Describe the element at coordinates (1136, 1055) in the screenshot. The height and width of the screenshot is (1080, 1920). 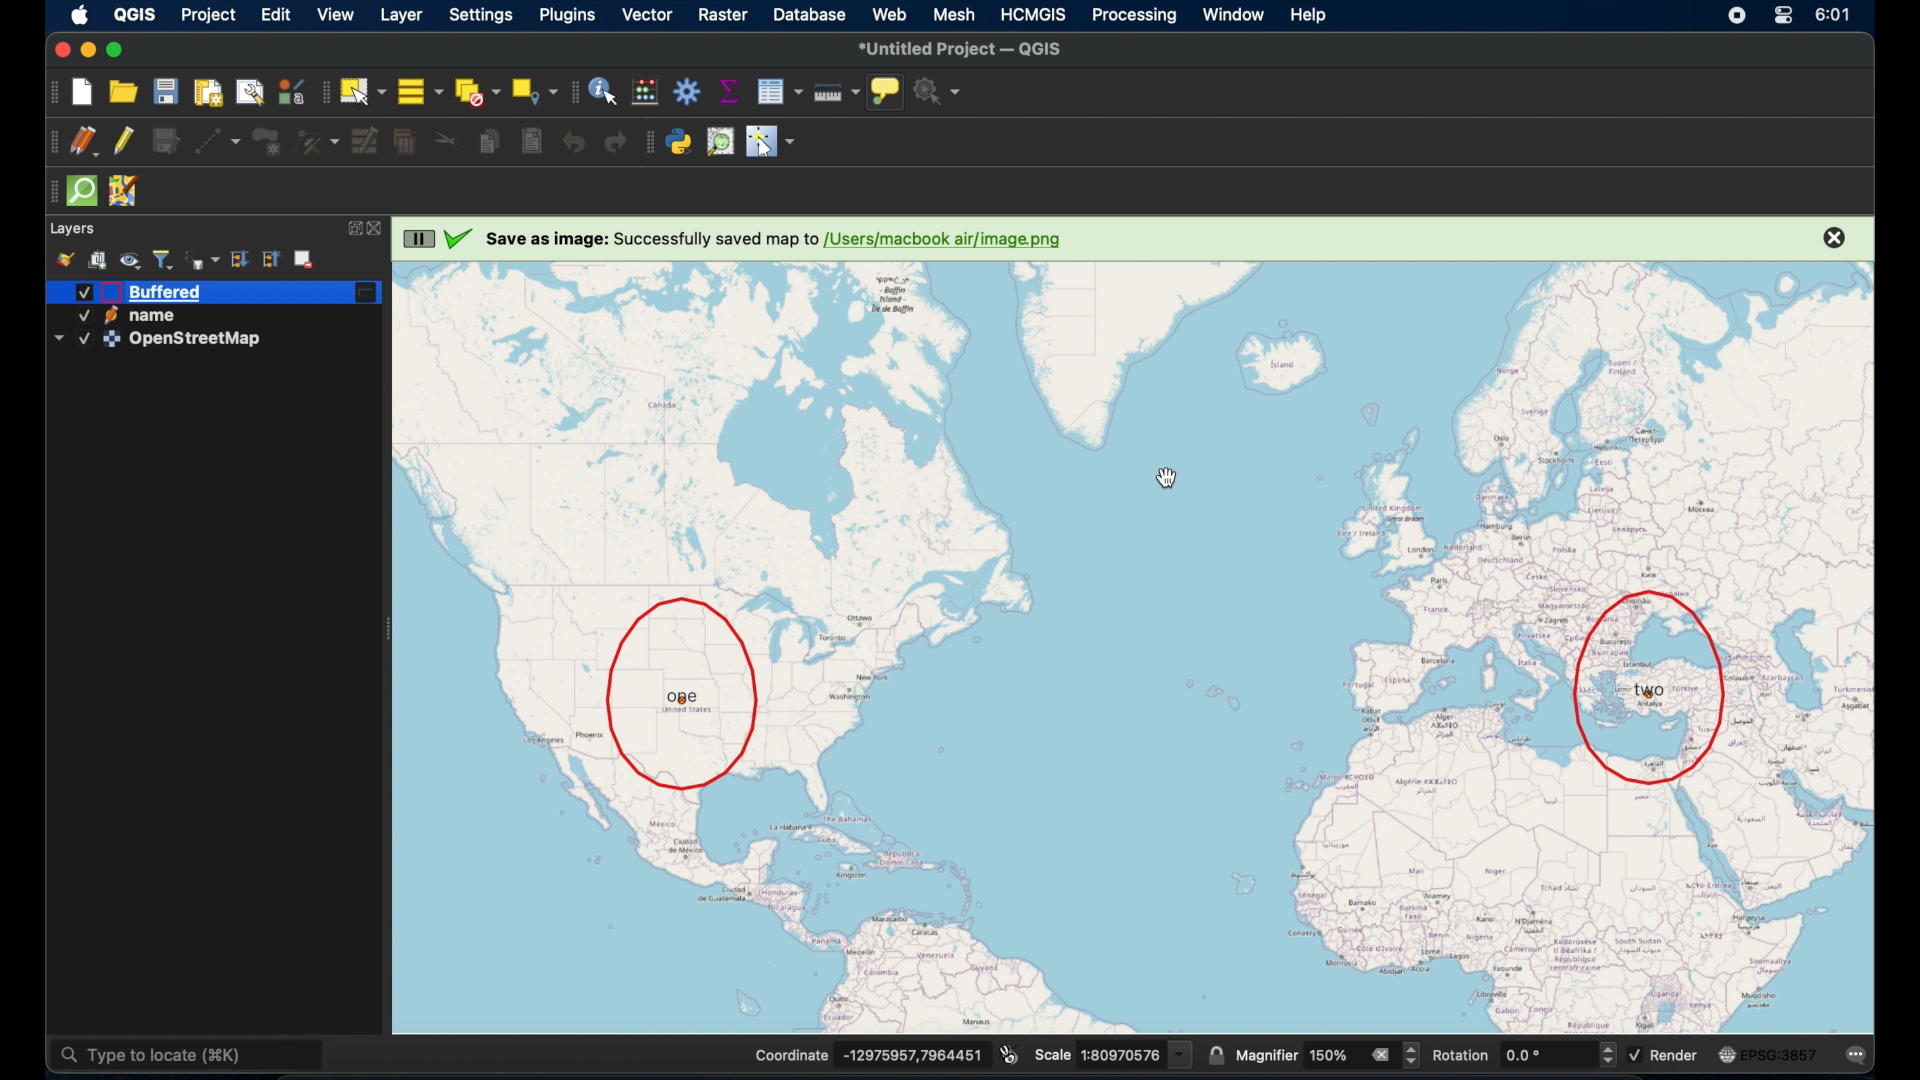
I see `scale value` at that location.